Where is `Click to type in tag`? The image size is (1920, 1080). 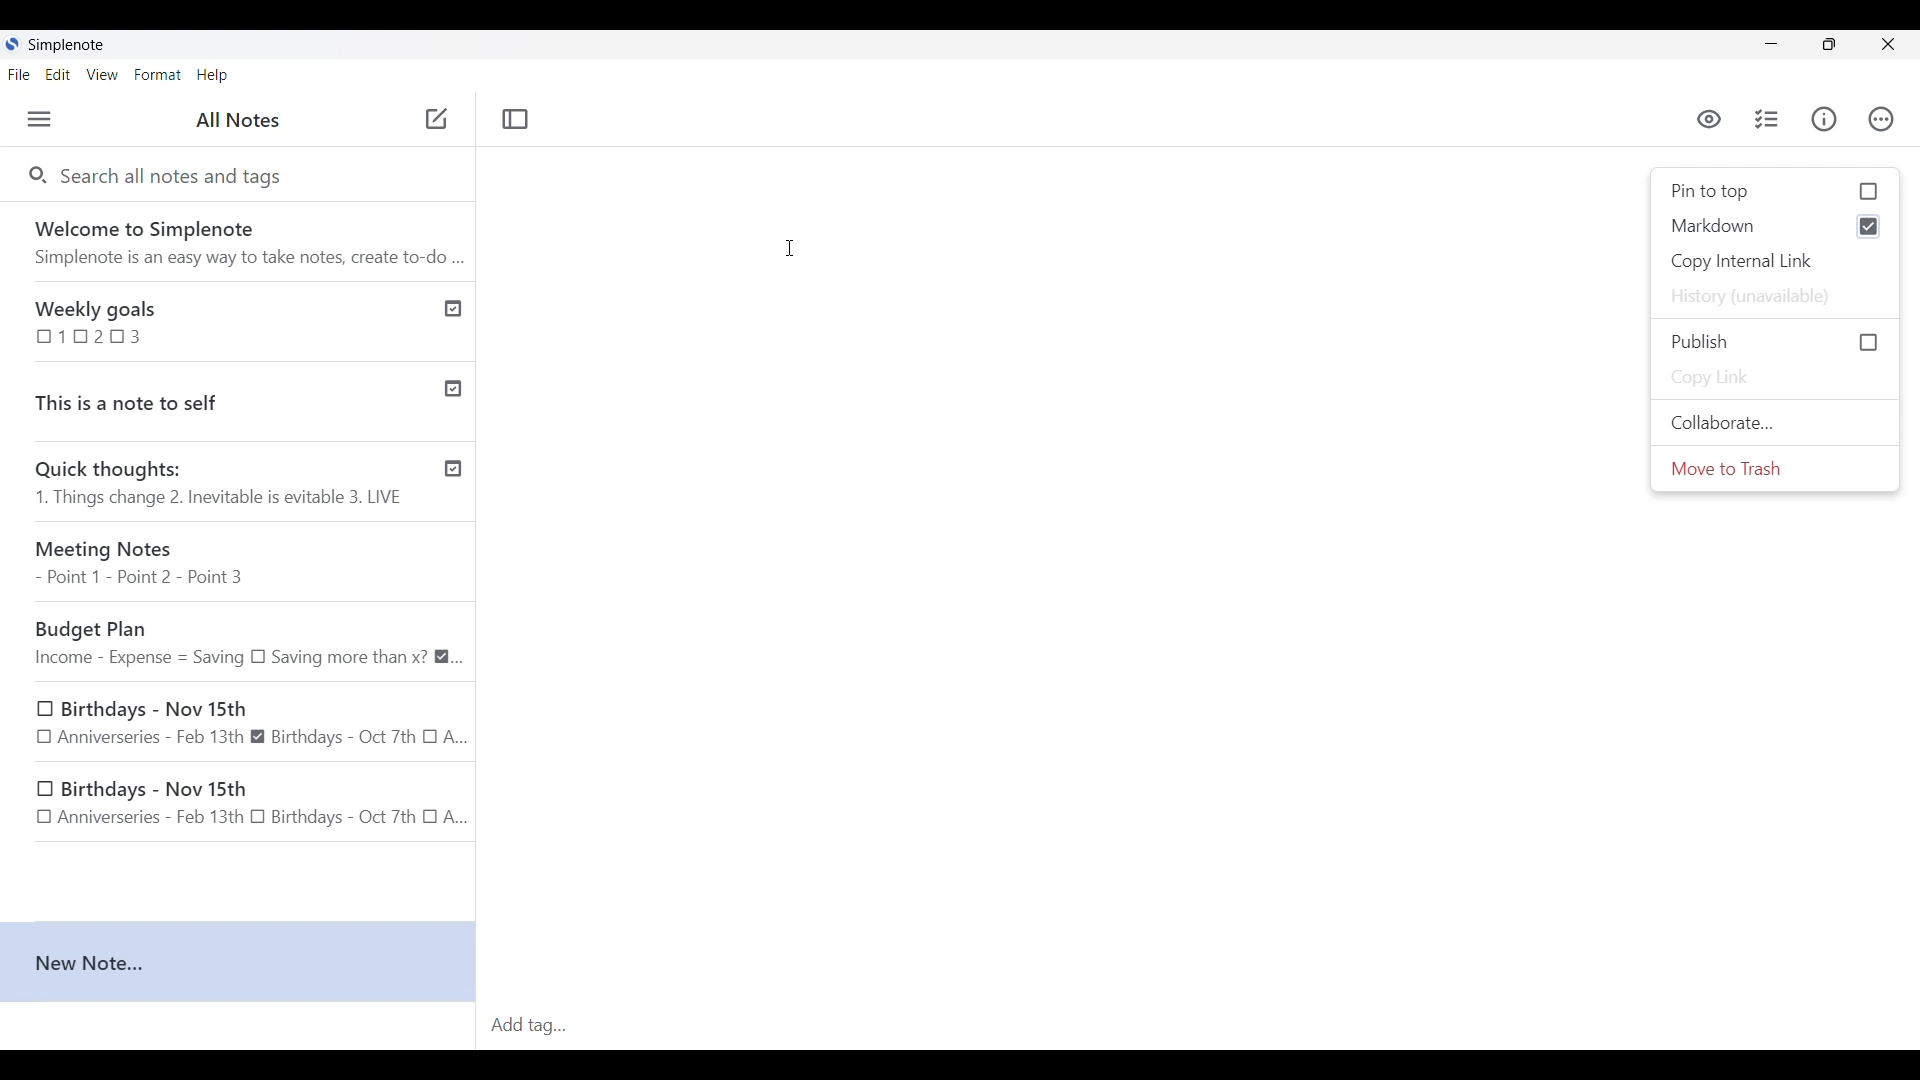 Click to type in tag is located at coordinates (1200, 1026).